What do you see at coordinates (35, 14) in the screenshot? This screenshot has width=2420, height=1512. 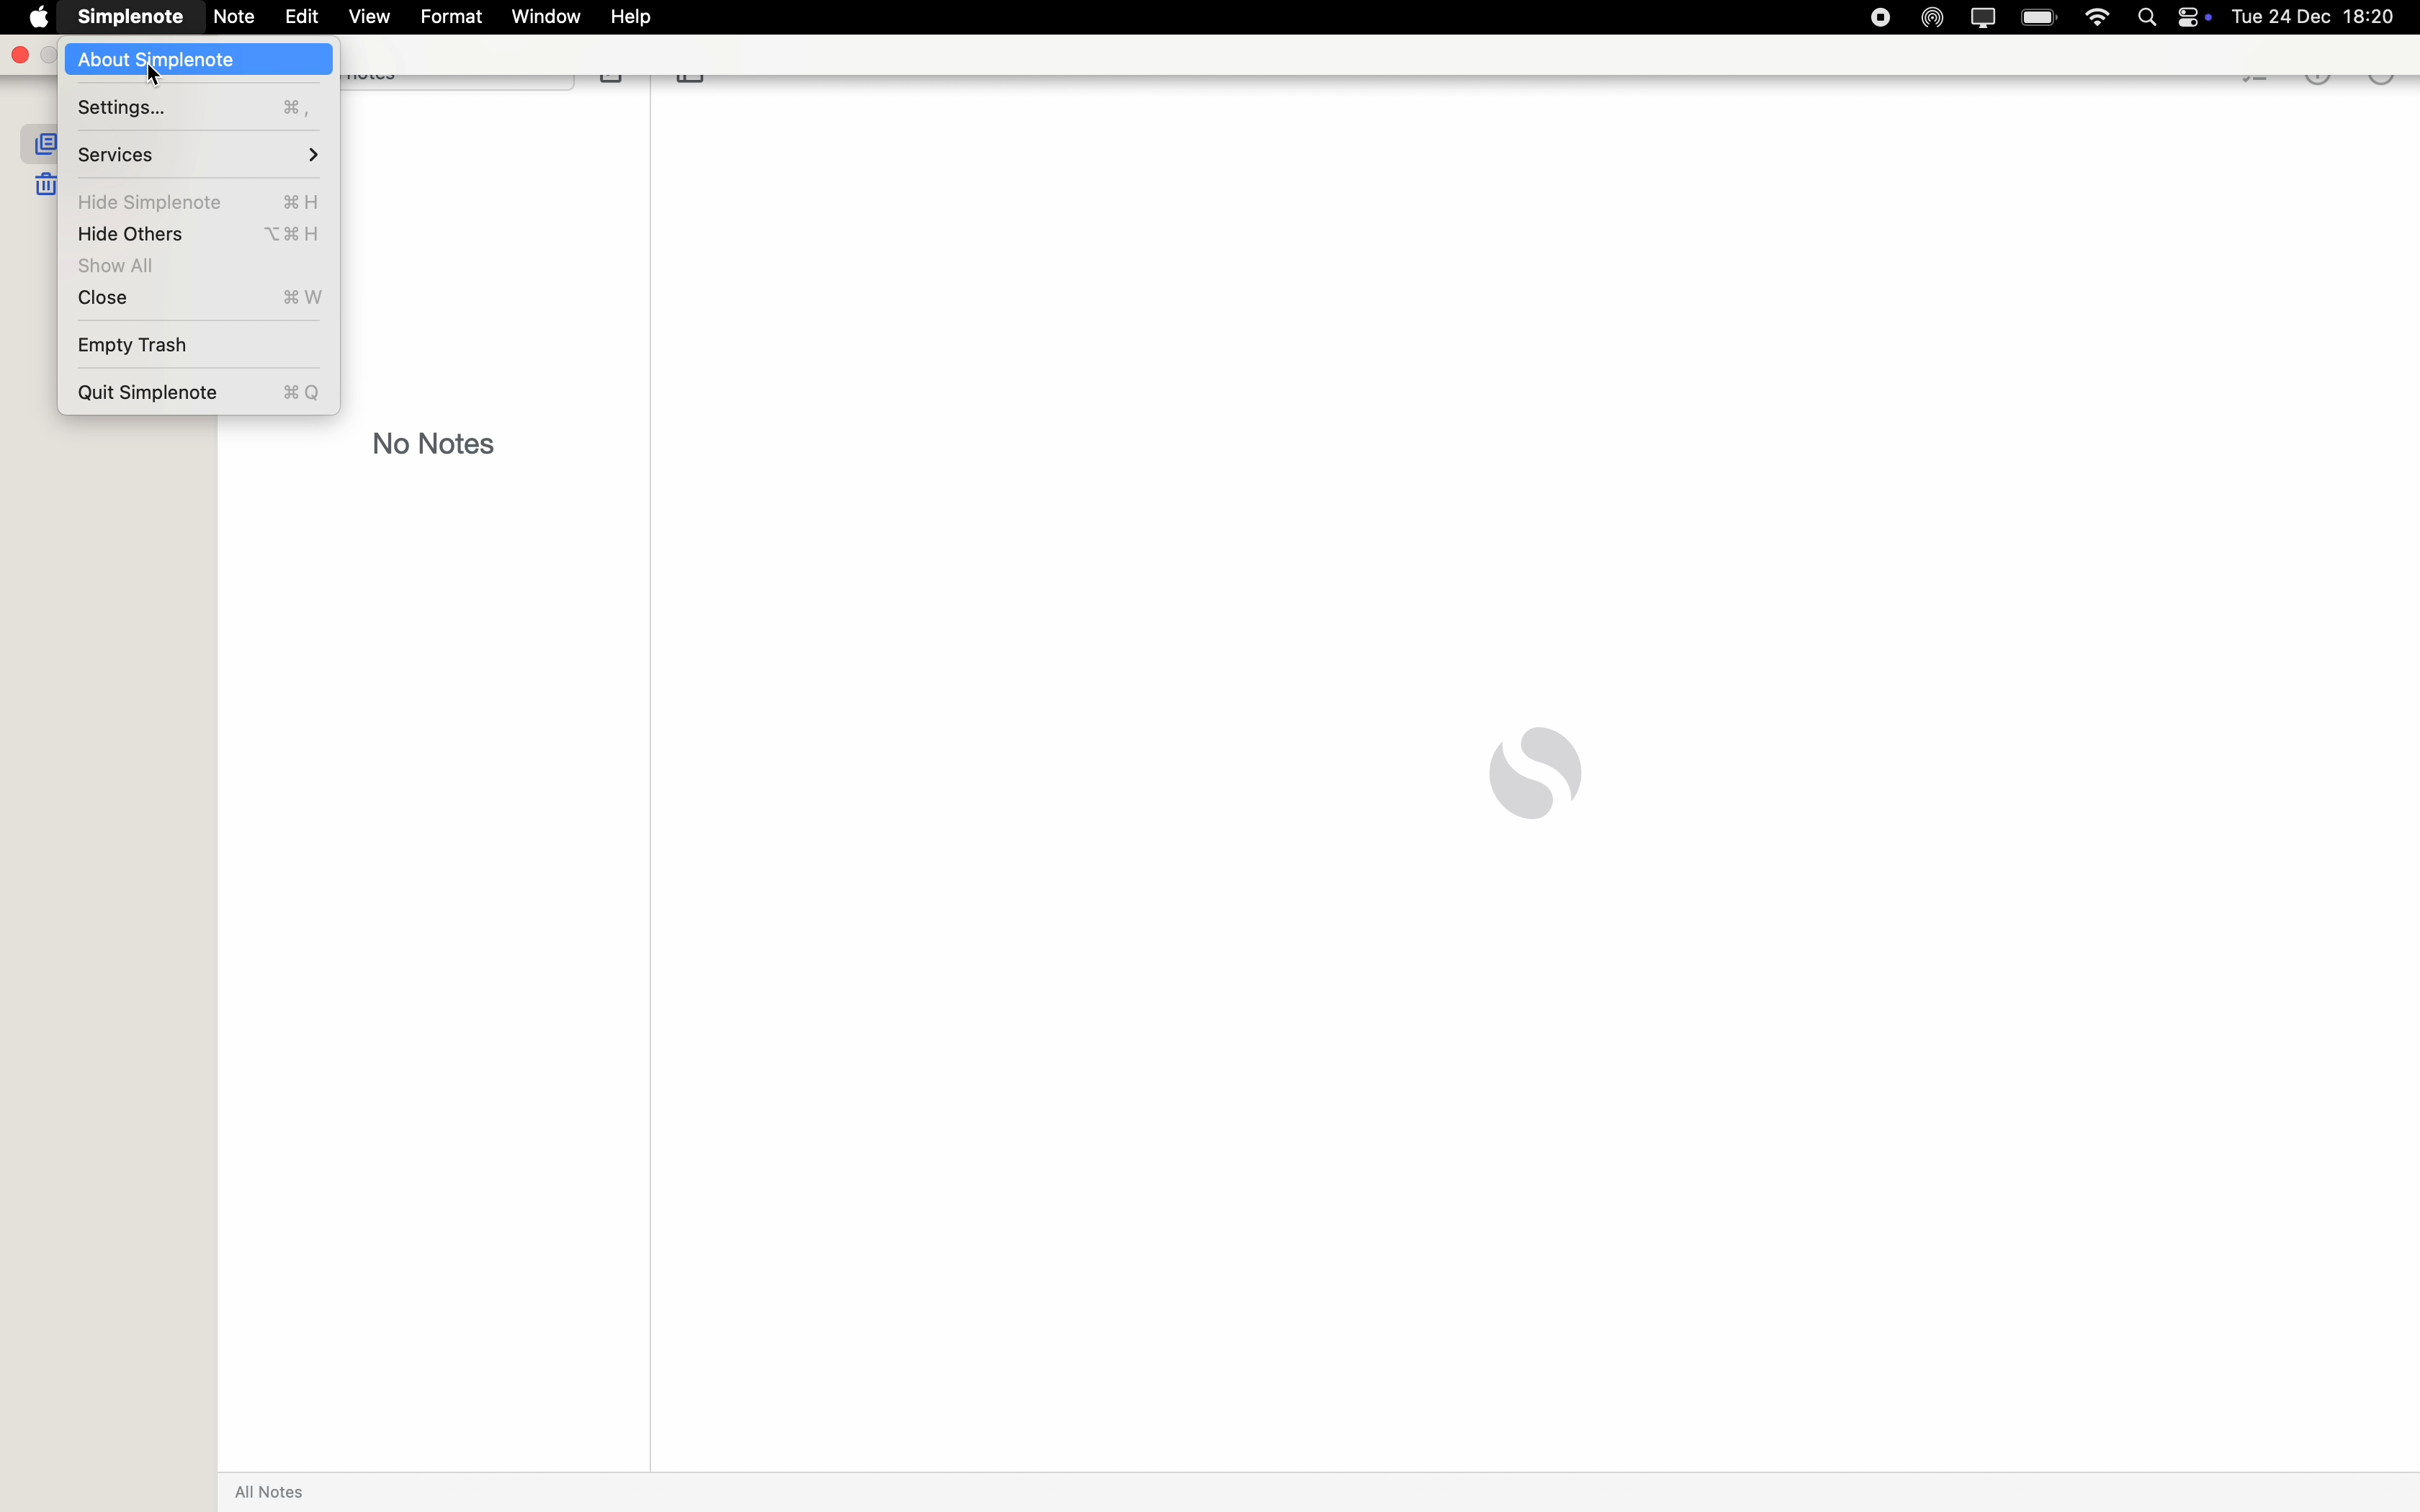 I see `Apple icon` at bounding box center [35, 14].